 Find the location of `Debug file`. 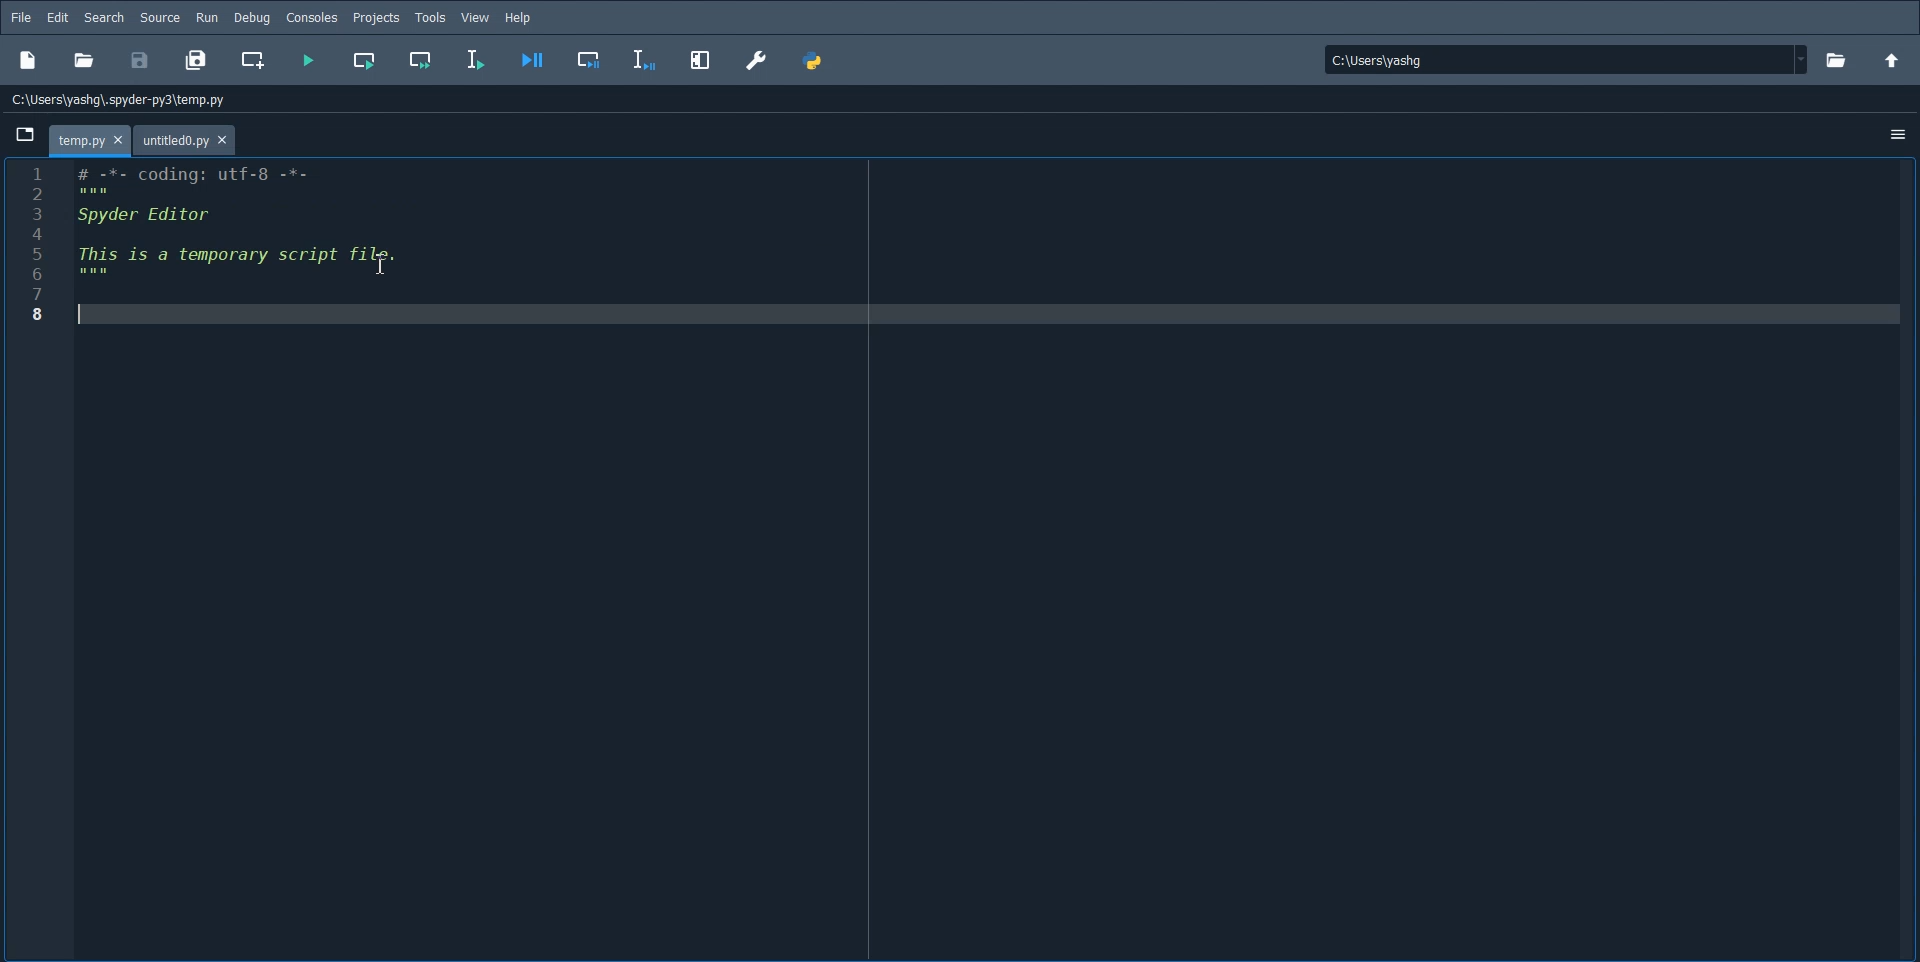

Debug file is located at coordinates (531, 62).